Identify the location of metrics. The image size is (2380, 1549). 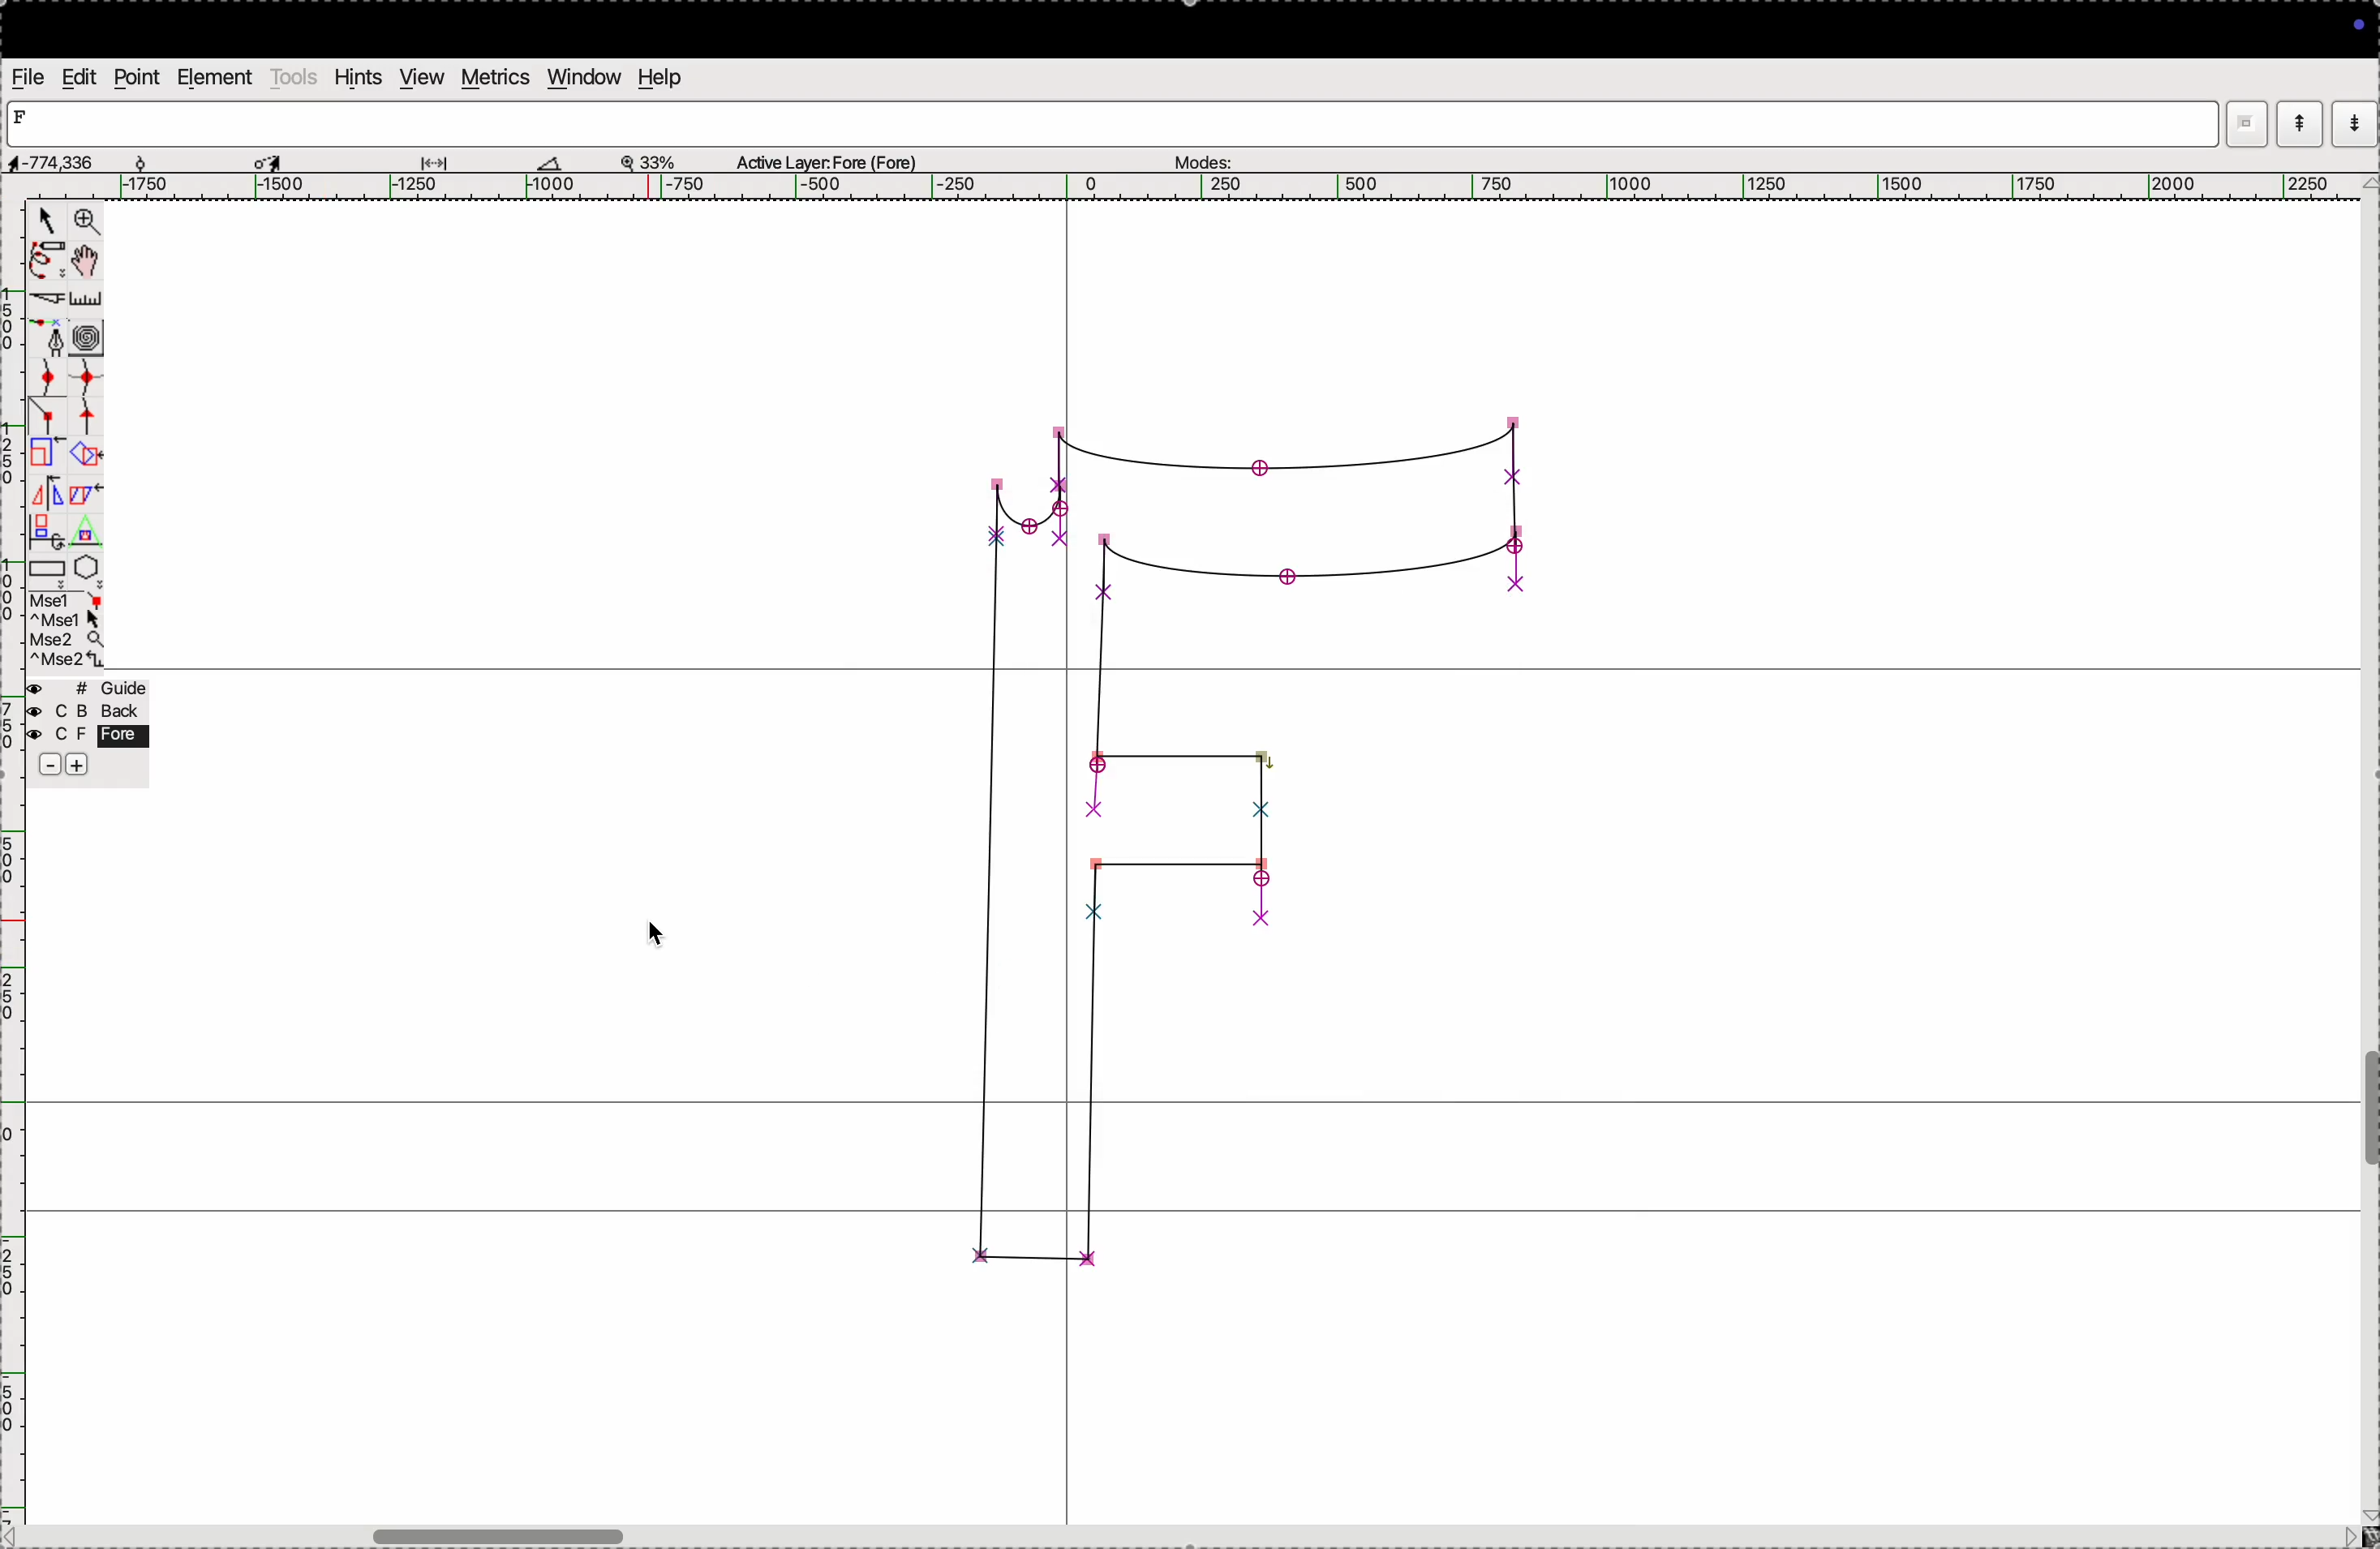
(497, 77).